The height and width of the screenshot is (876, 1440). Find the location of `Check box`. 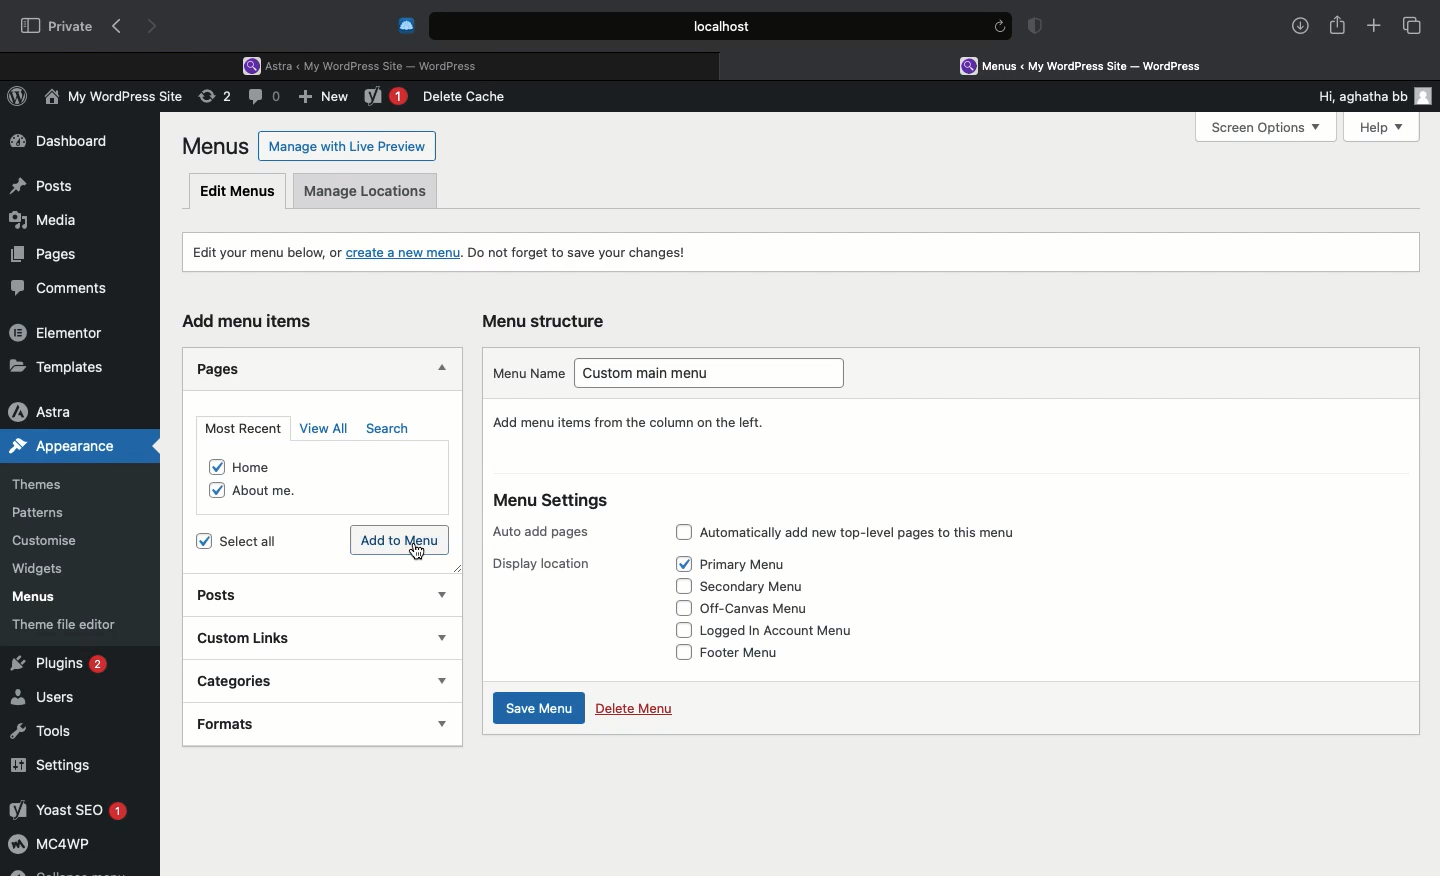

Check box is located at coordinates (681, 564).